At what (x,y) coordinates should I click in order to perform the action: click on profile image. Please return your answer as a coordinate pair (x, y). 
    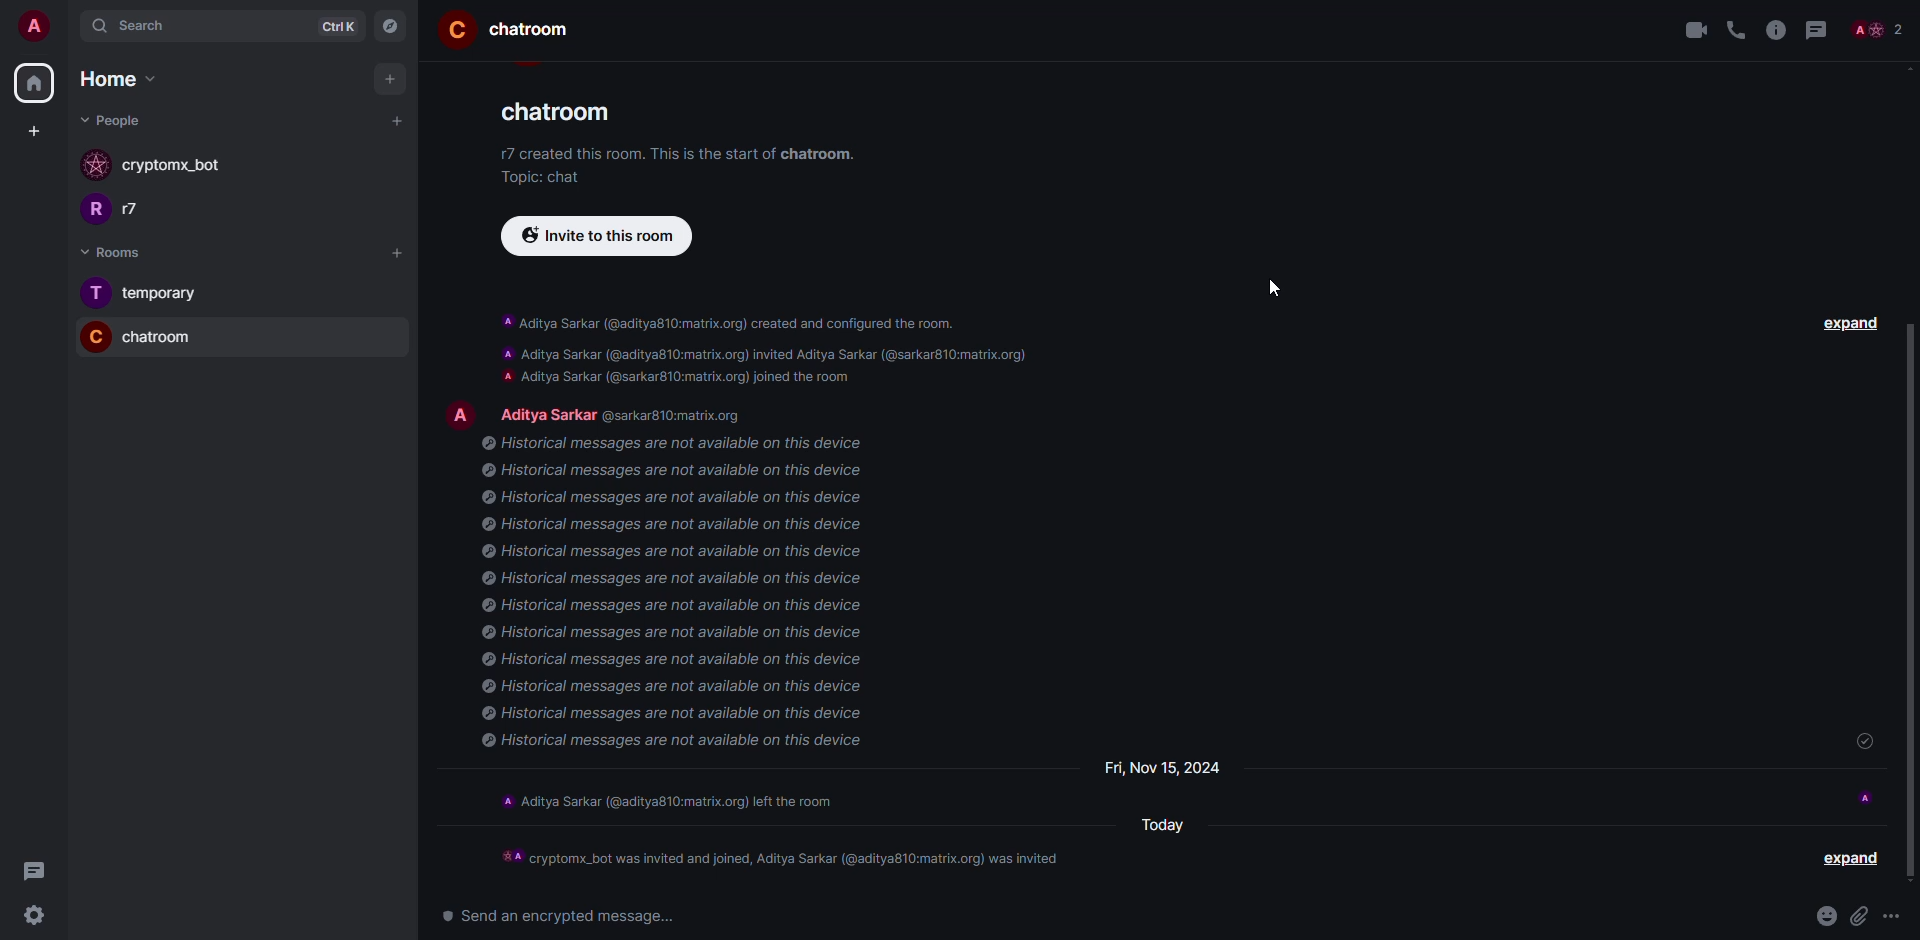
    Looking at the image, I should click on (96, 165).